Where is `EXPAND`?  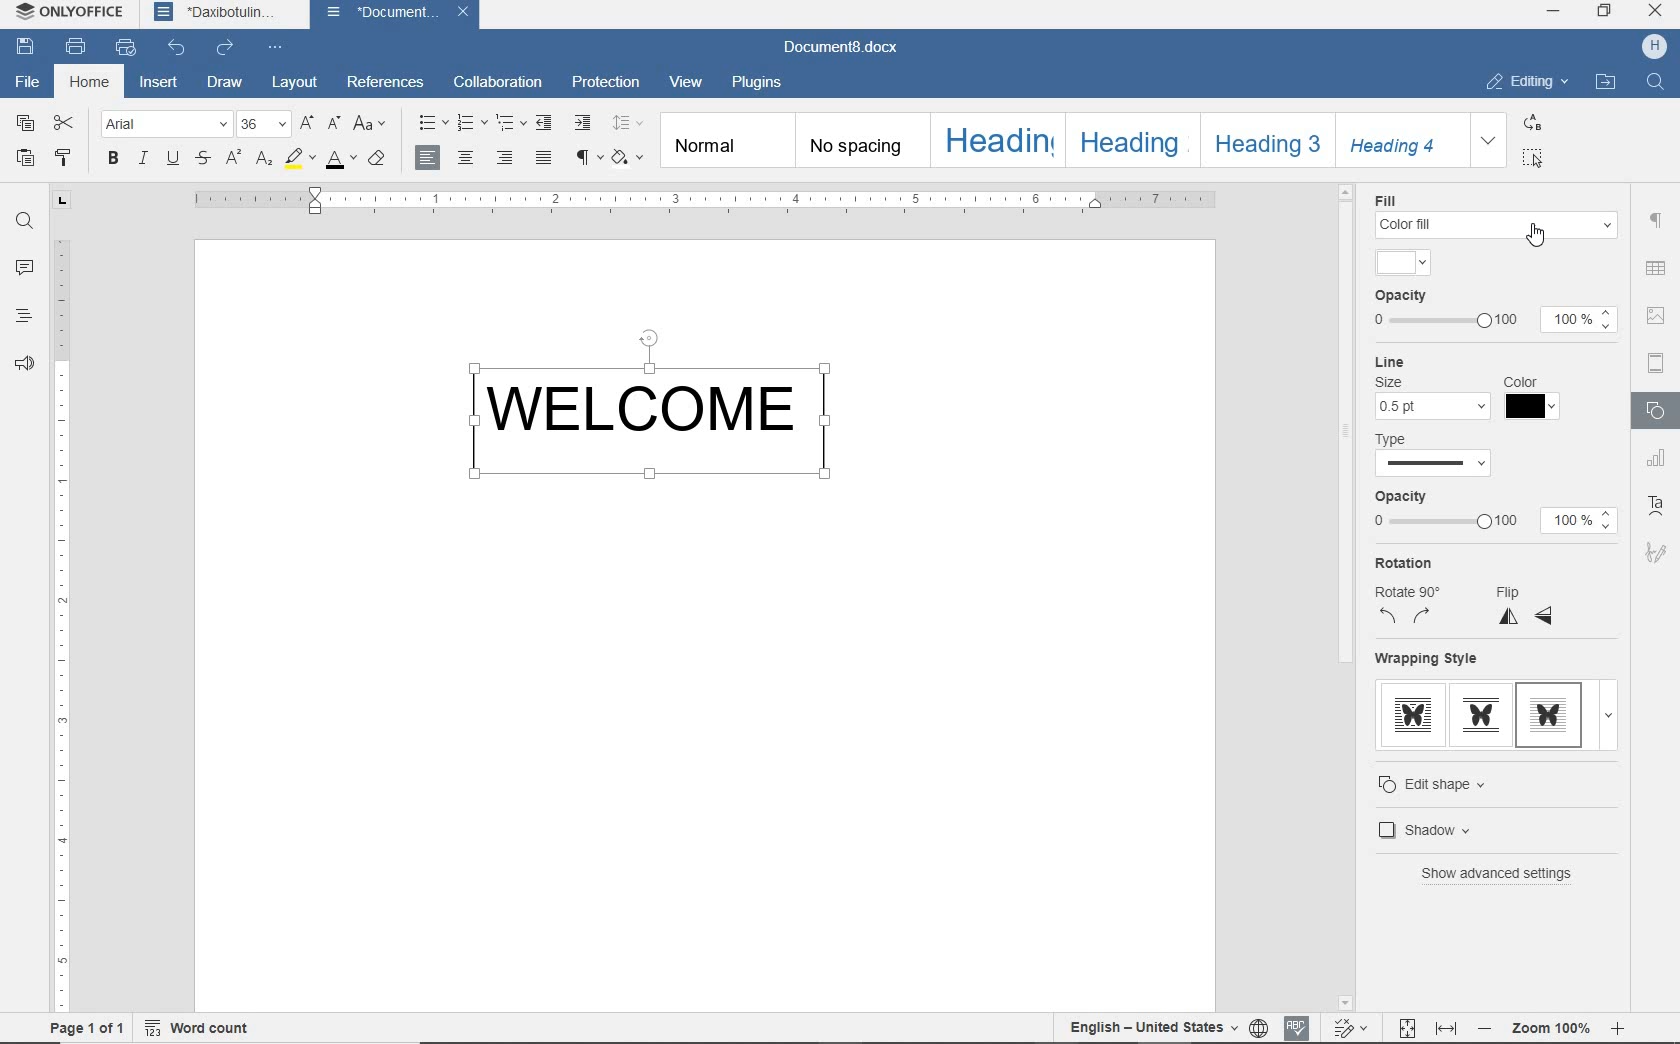
EXPAND is located at coordinates (1490, 139).